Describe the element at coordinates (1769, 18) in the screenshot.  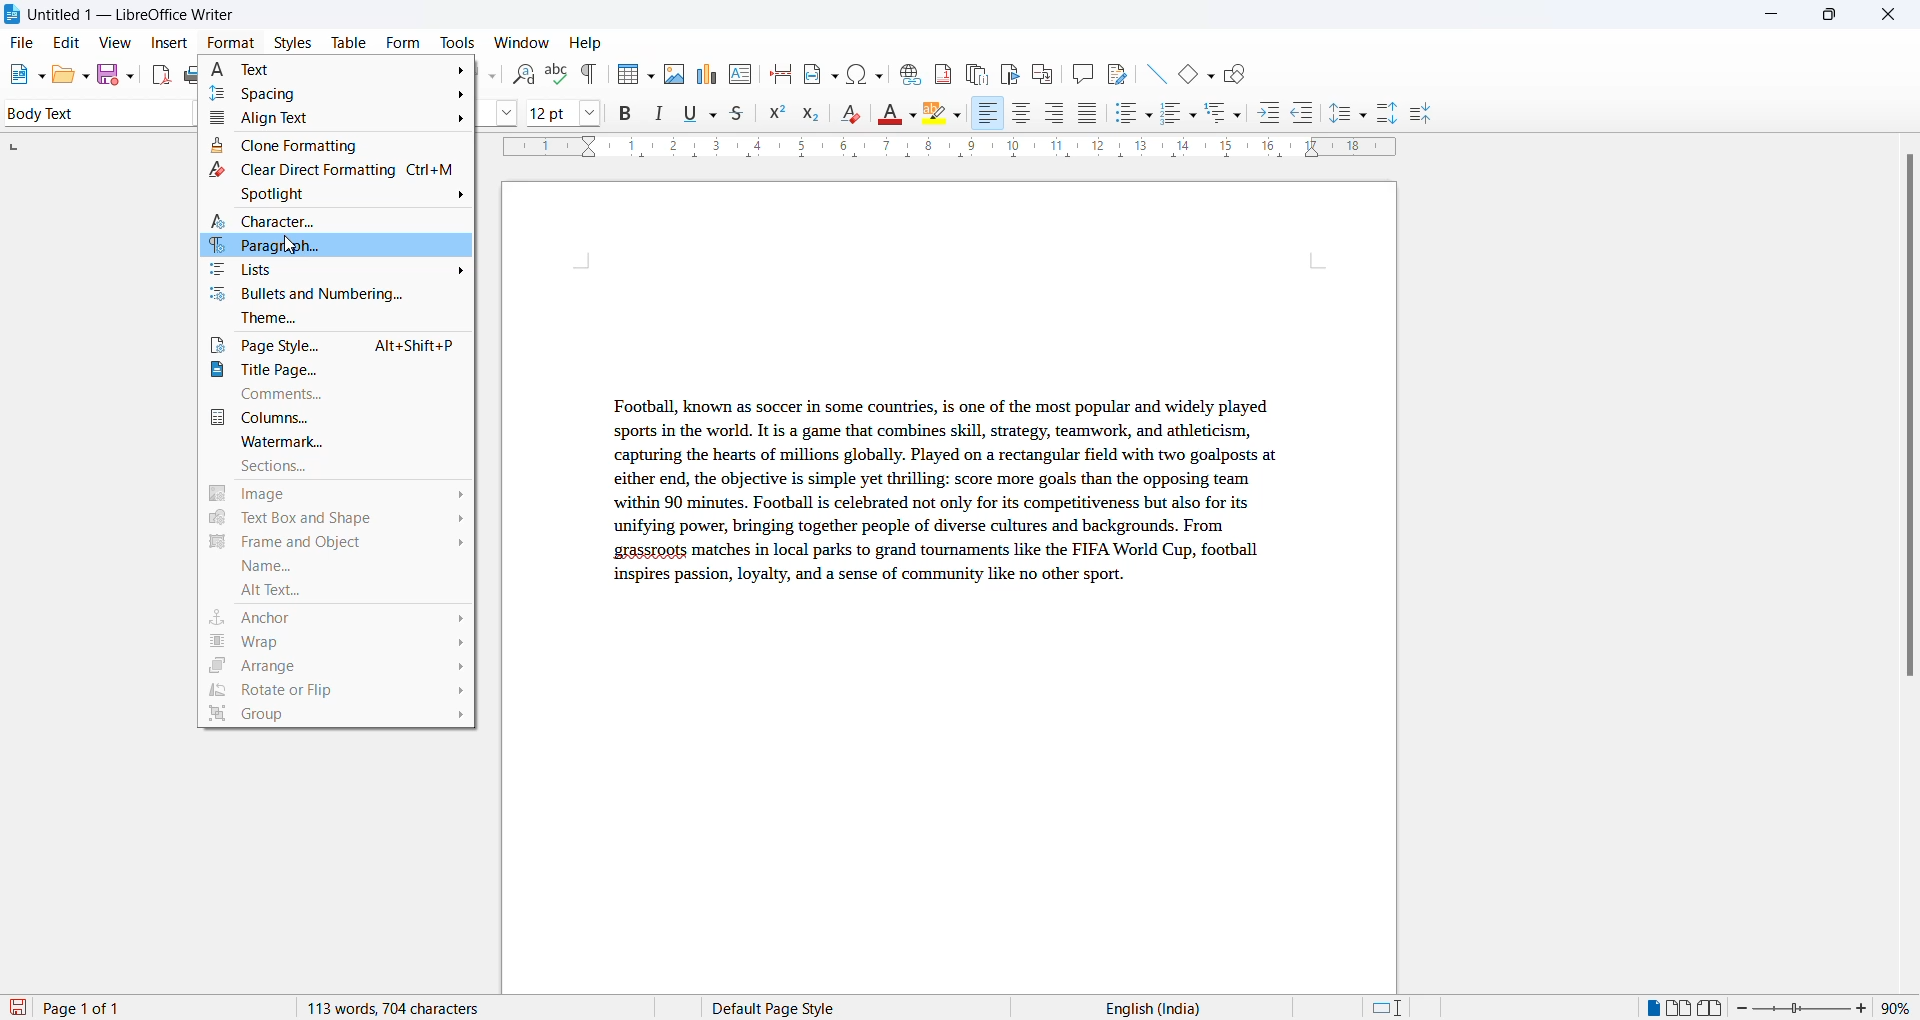
I see `minimize` at that location.